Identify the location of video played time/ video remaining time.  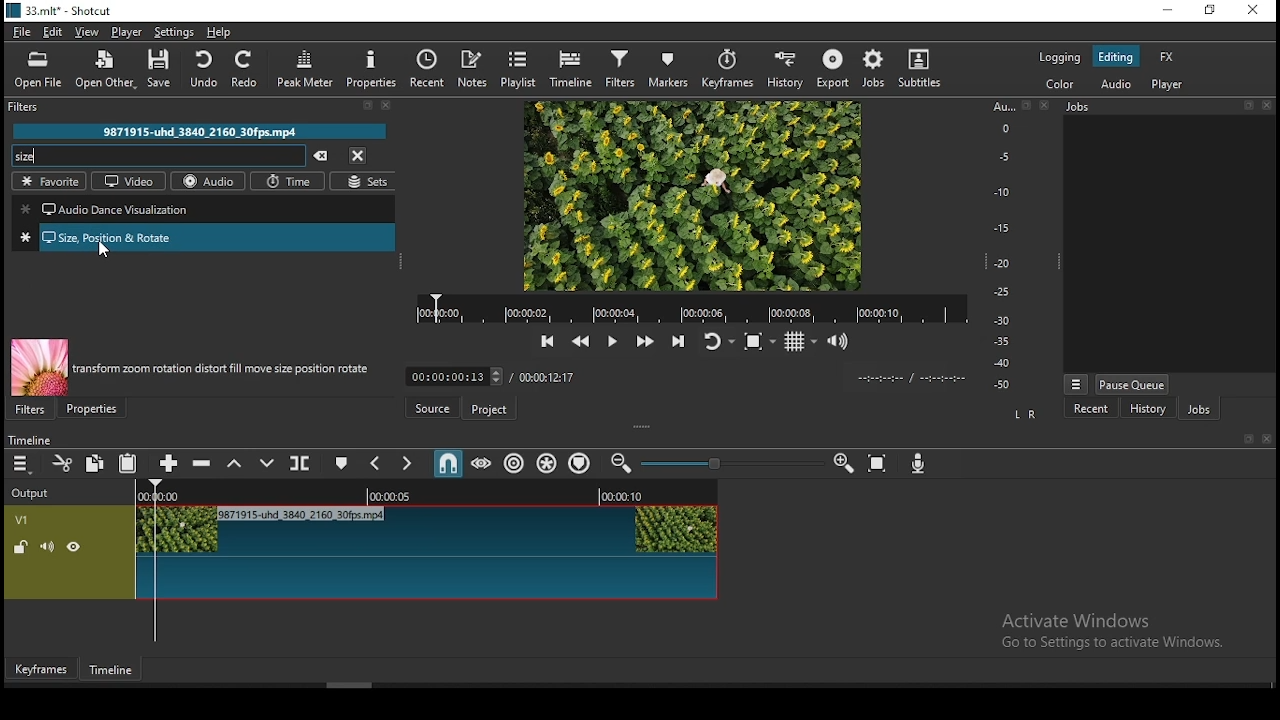
(888, 377).